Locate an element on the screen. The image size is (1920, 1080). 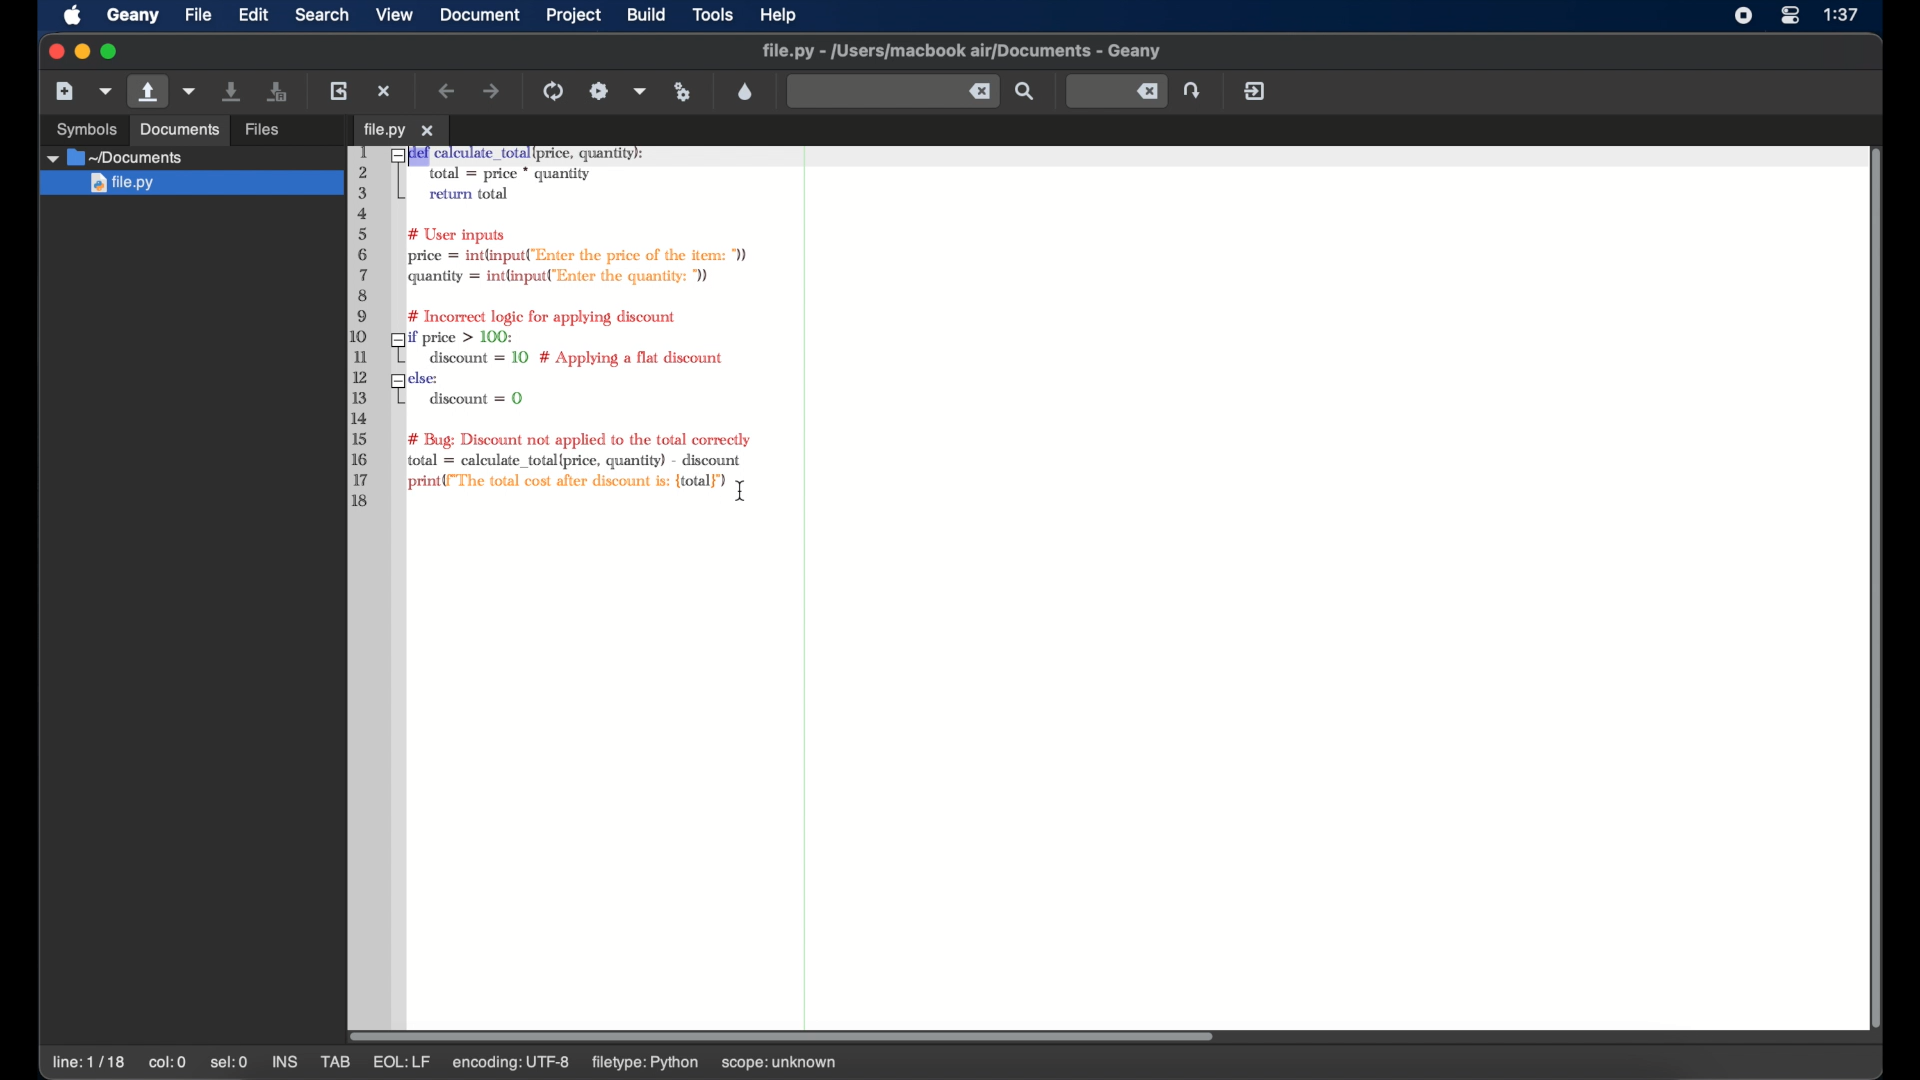
control center is located at coordinates (1790, 16).